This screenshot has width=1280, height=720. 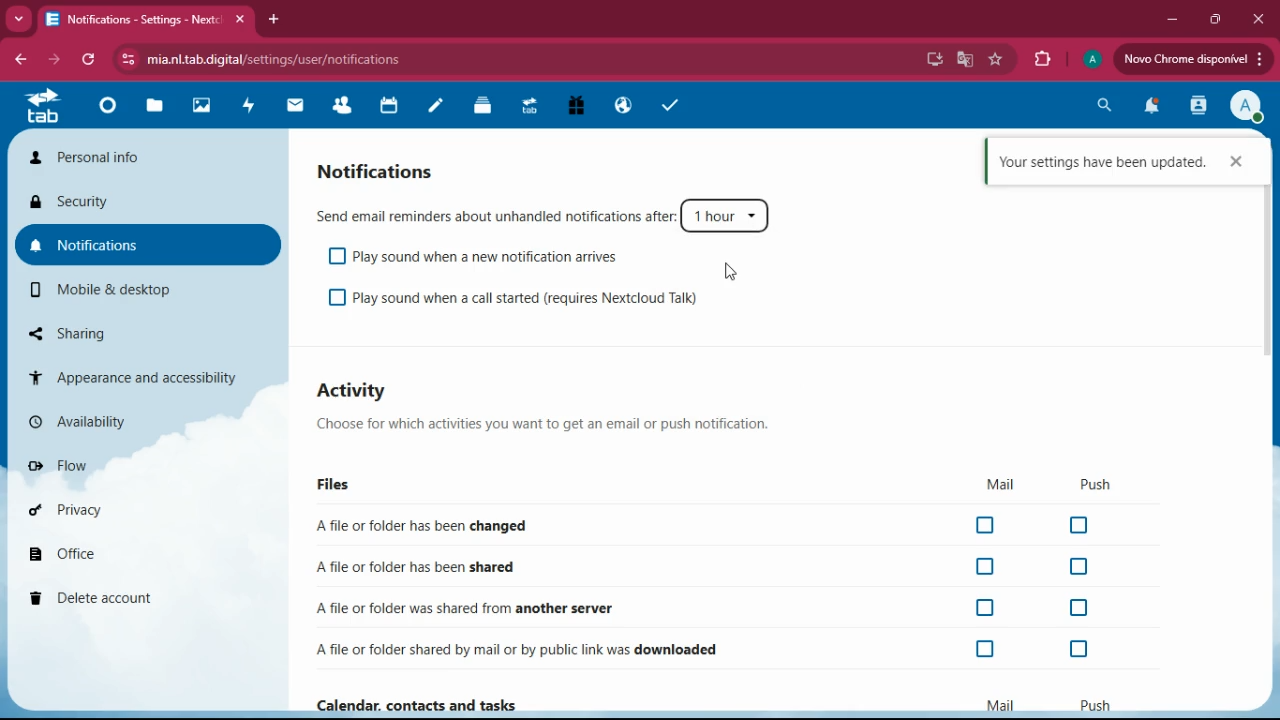 What do you see at coordinates (1078, 607) in the screenshot?
I see `off` at bounding box center [1078, 607].